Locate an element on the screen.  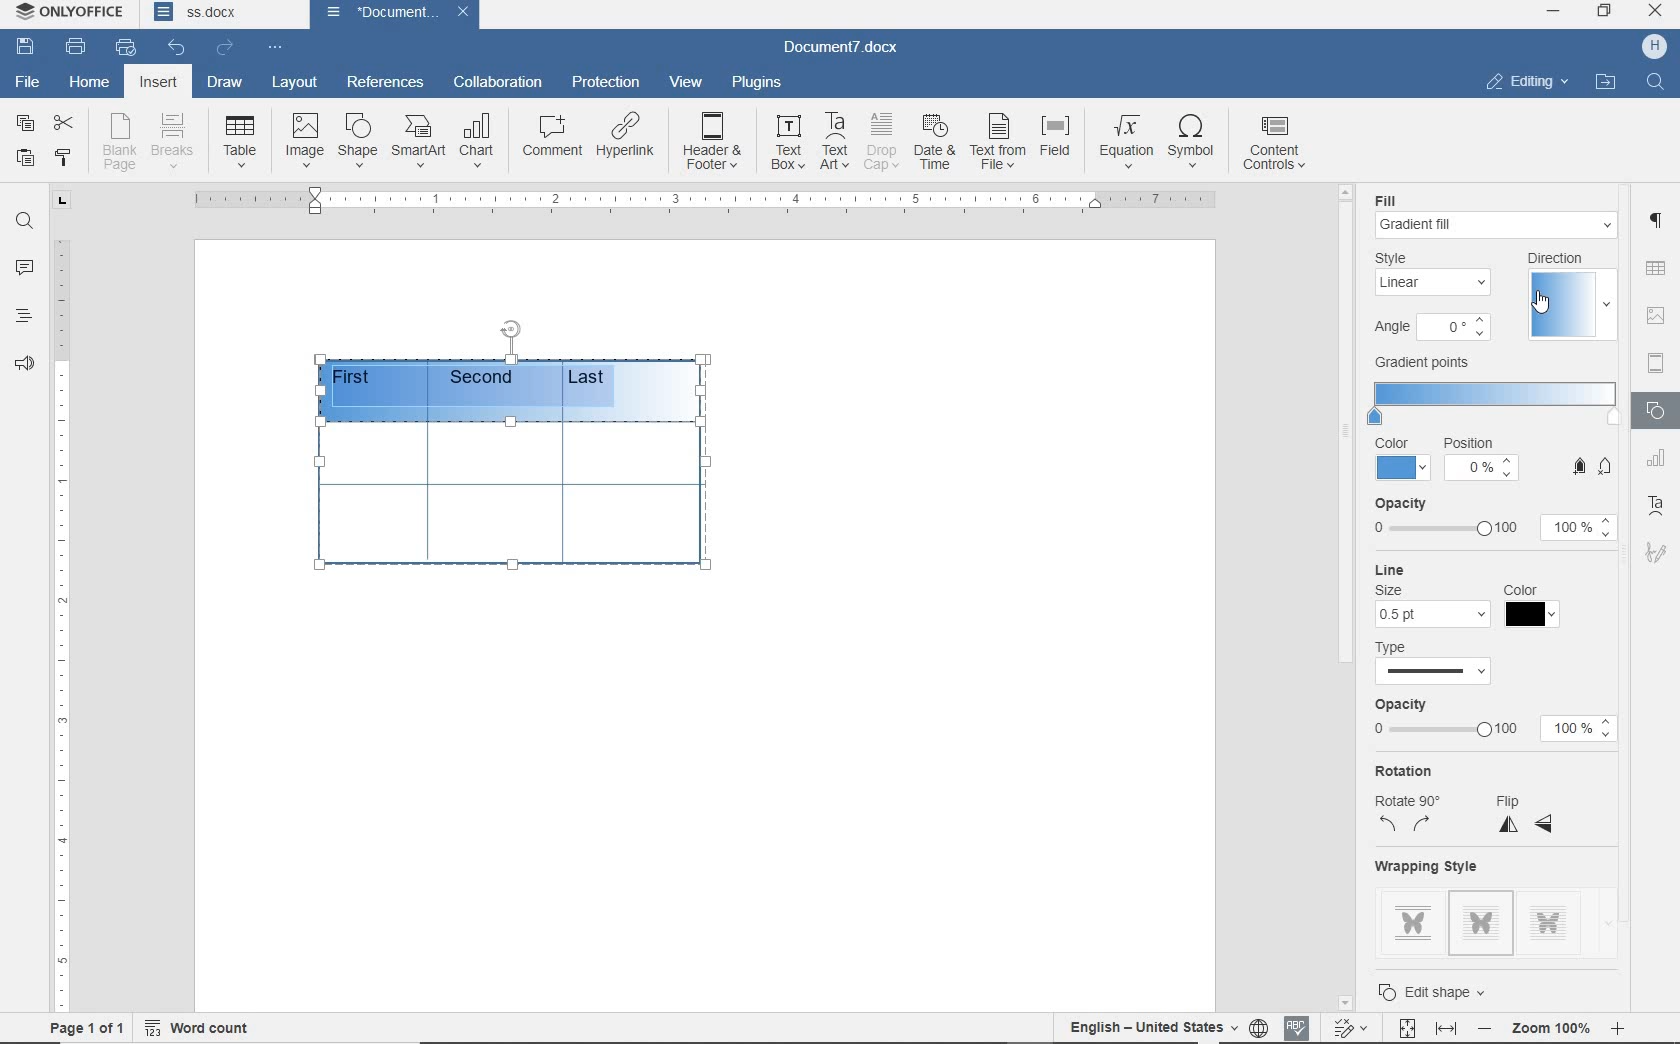
date & time is located at coordinates (935, 144).